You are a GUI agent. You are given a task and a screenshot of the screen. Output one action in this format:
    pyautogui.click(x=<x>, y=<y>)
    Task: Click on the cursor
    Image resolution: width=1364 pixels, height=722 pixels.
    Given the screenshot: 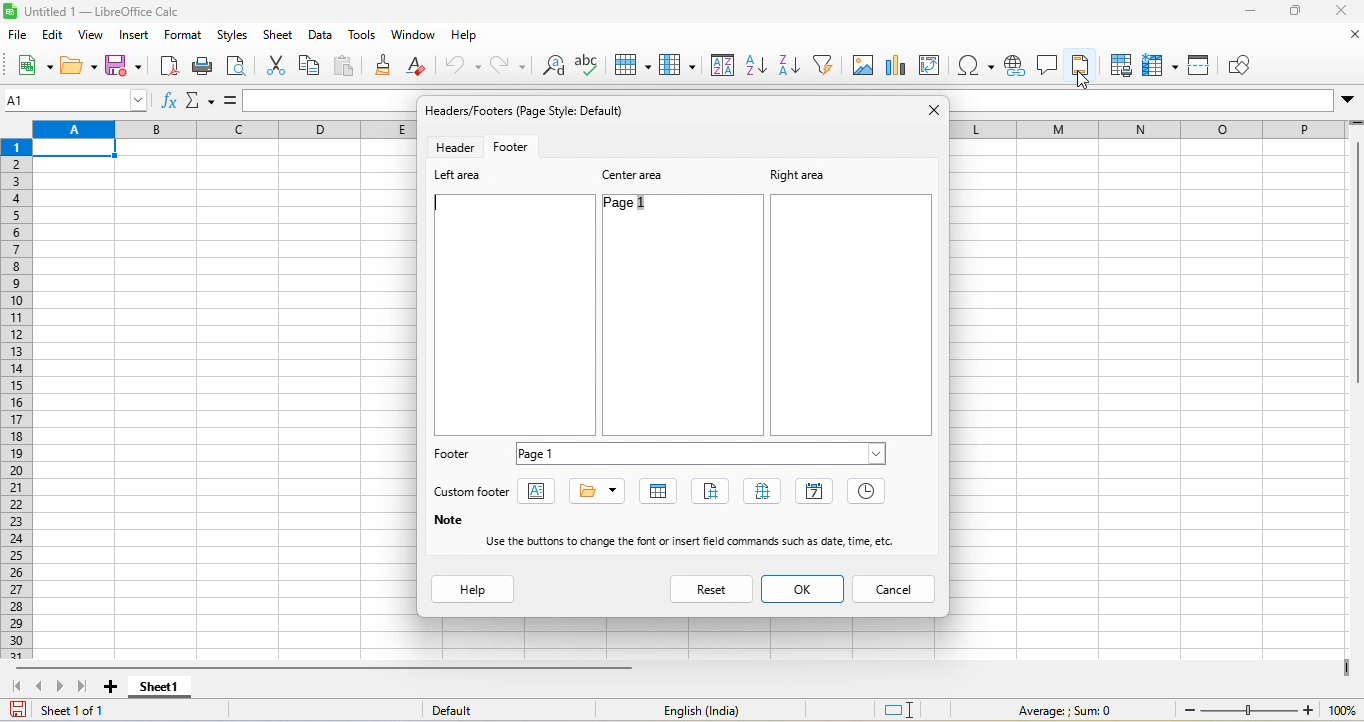 What is the action you would take?
    pyautogui.click(x=1085, y=79)
    